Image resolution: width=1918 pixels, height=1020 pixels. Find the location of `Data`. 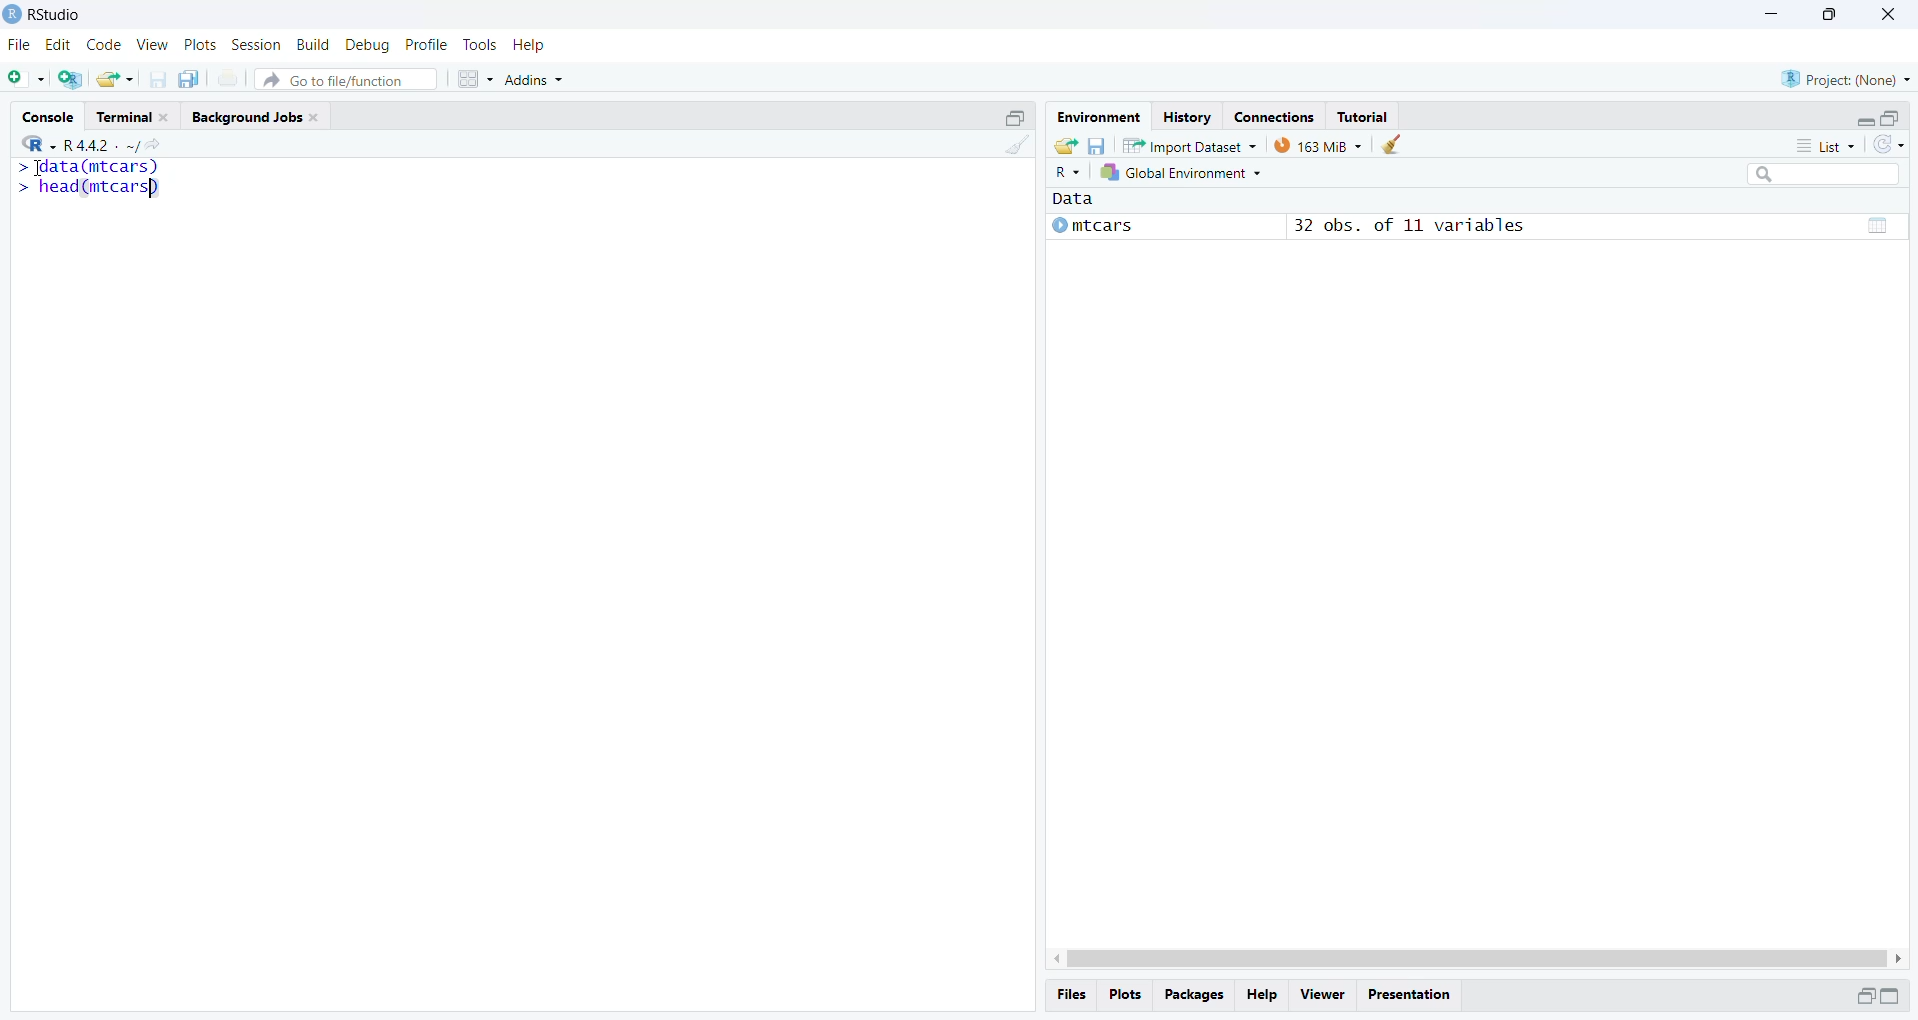

Data is located at coordinates (1074, 199).